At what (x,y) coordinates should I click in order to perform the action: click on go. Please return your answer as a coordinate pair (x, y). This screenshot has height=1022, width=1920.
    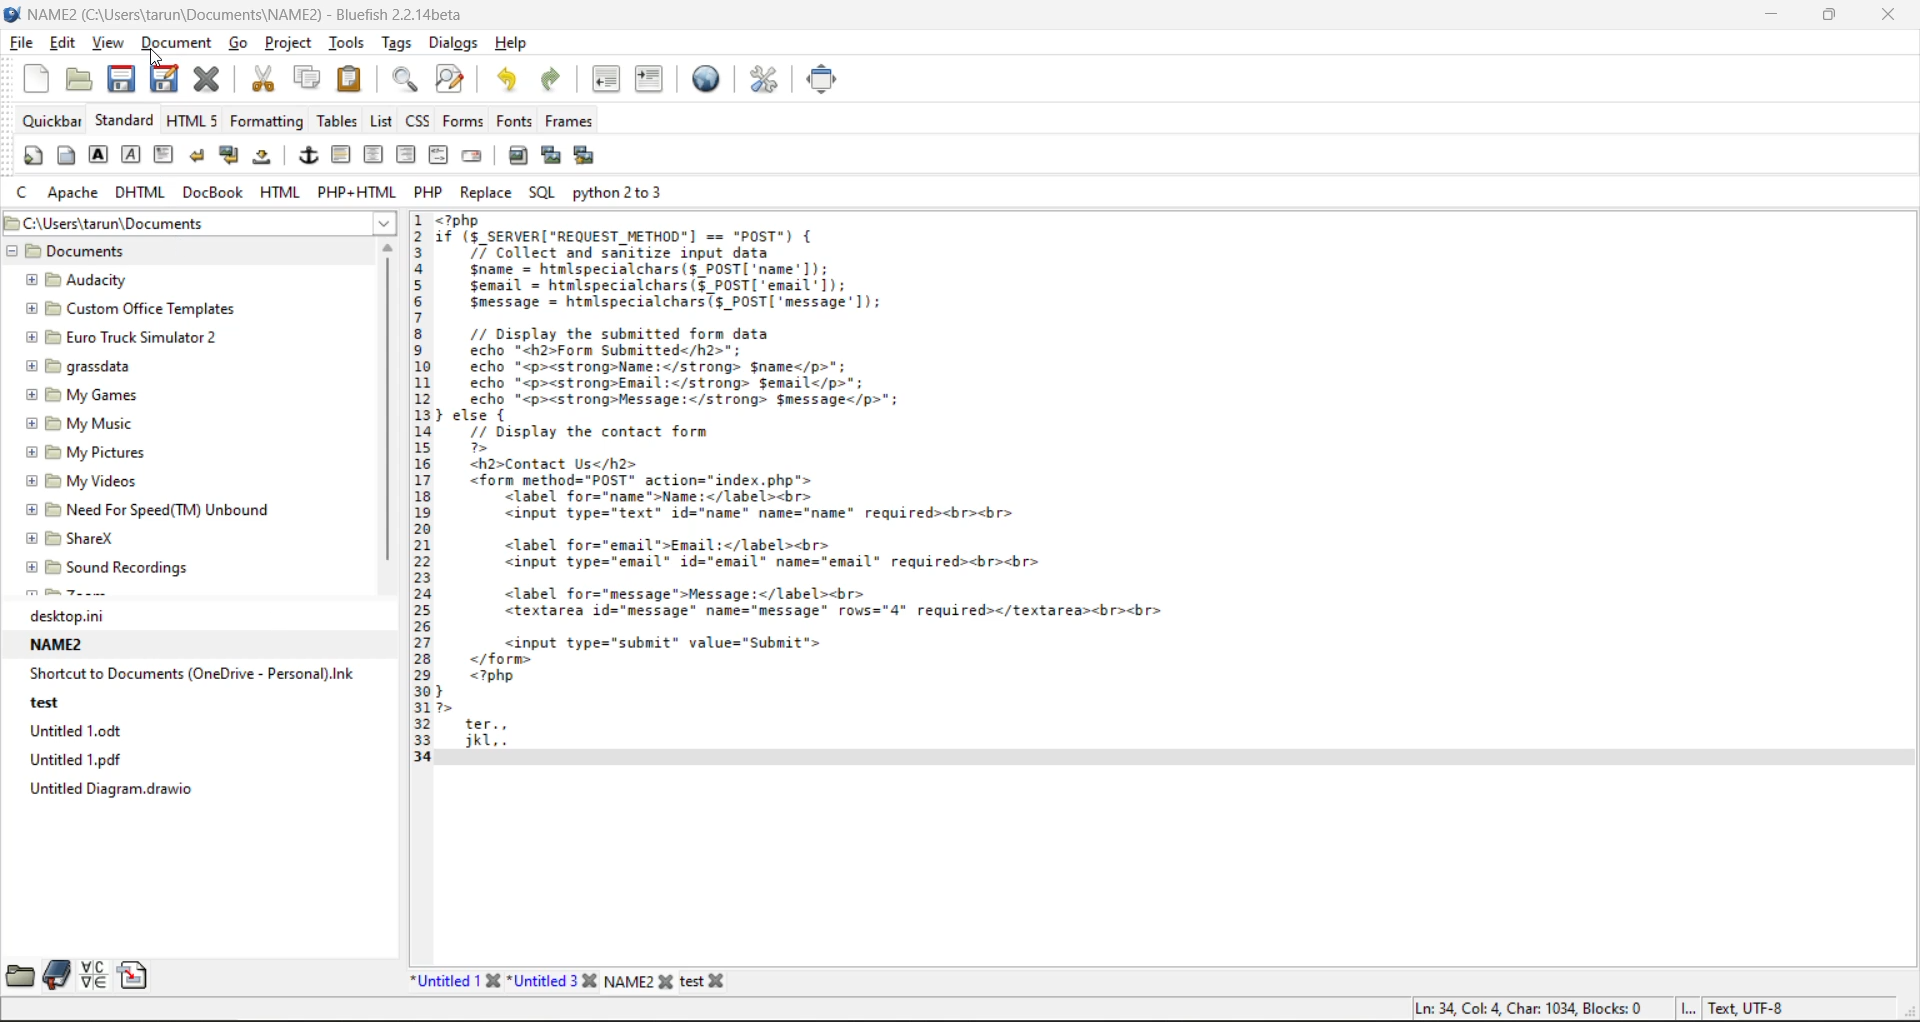
    Looking at the image, I should click on (239, 42).